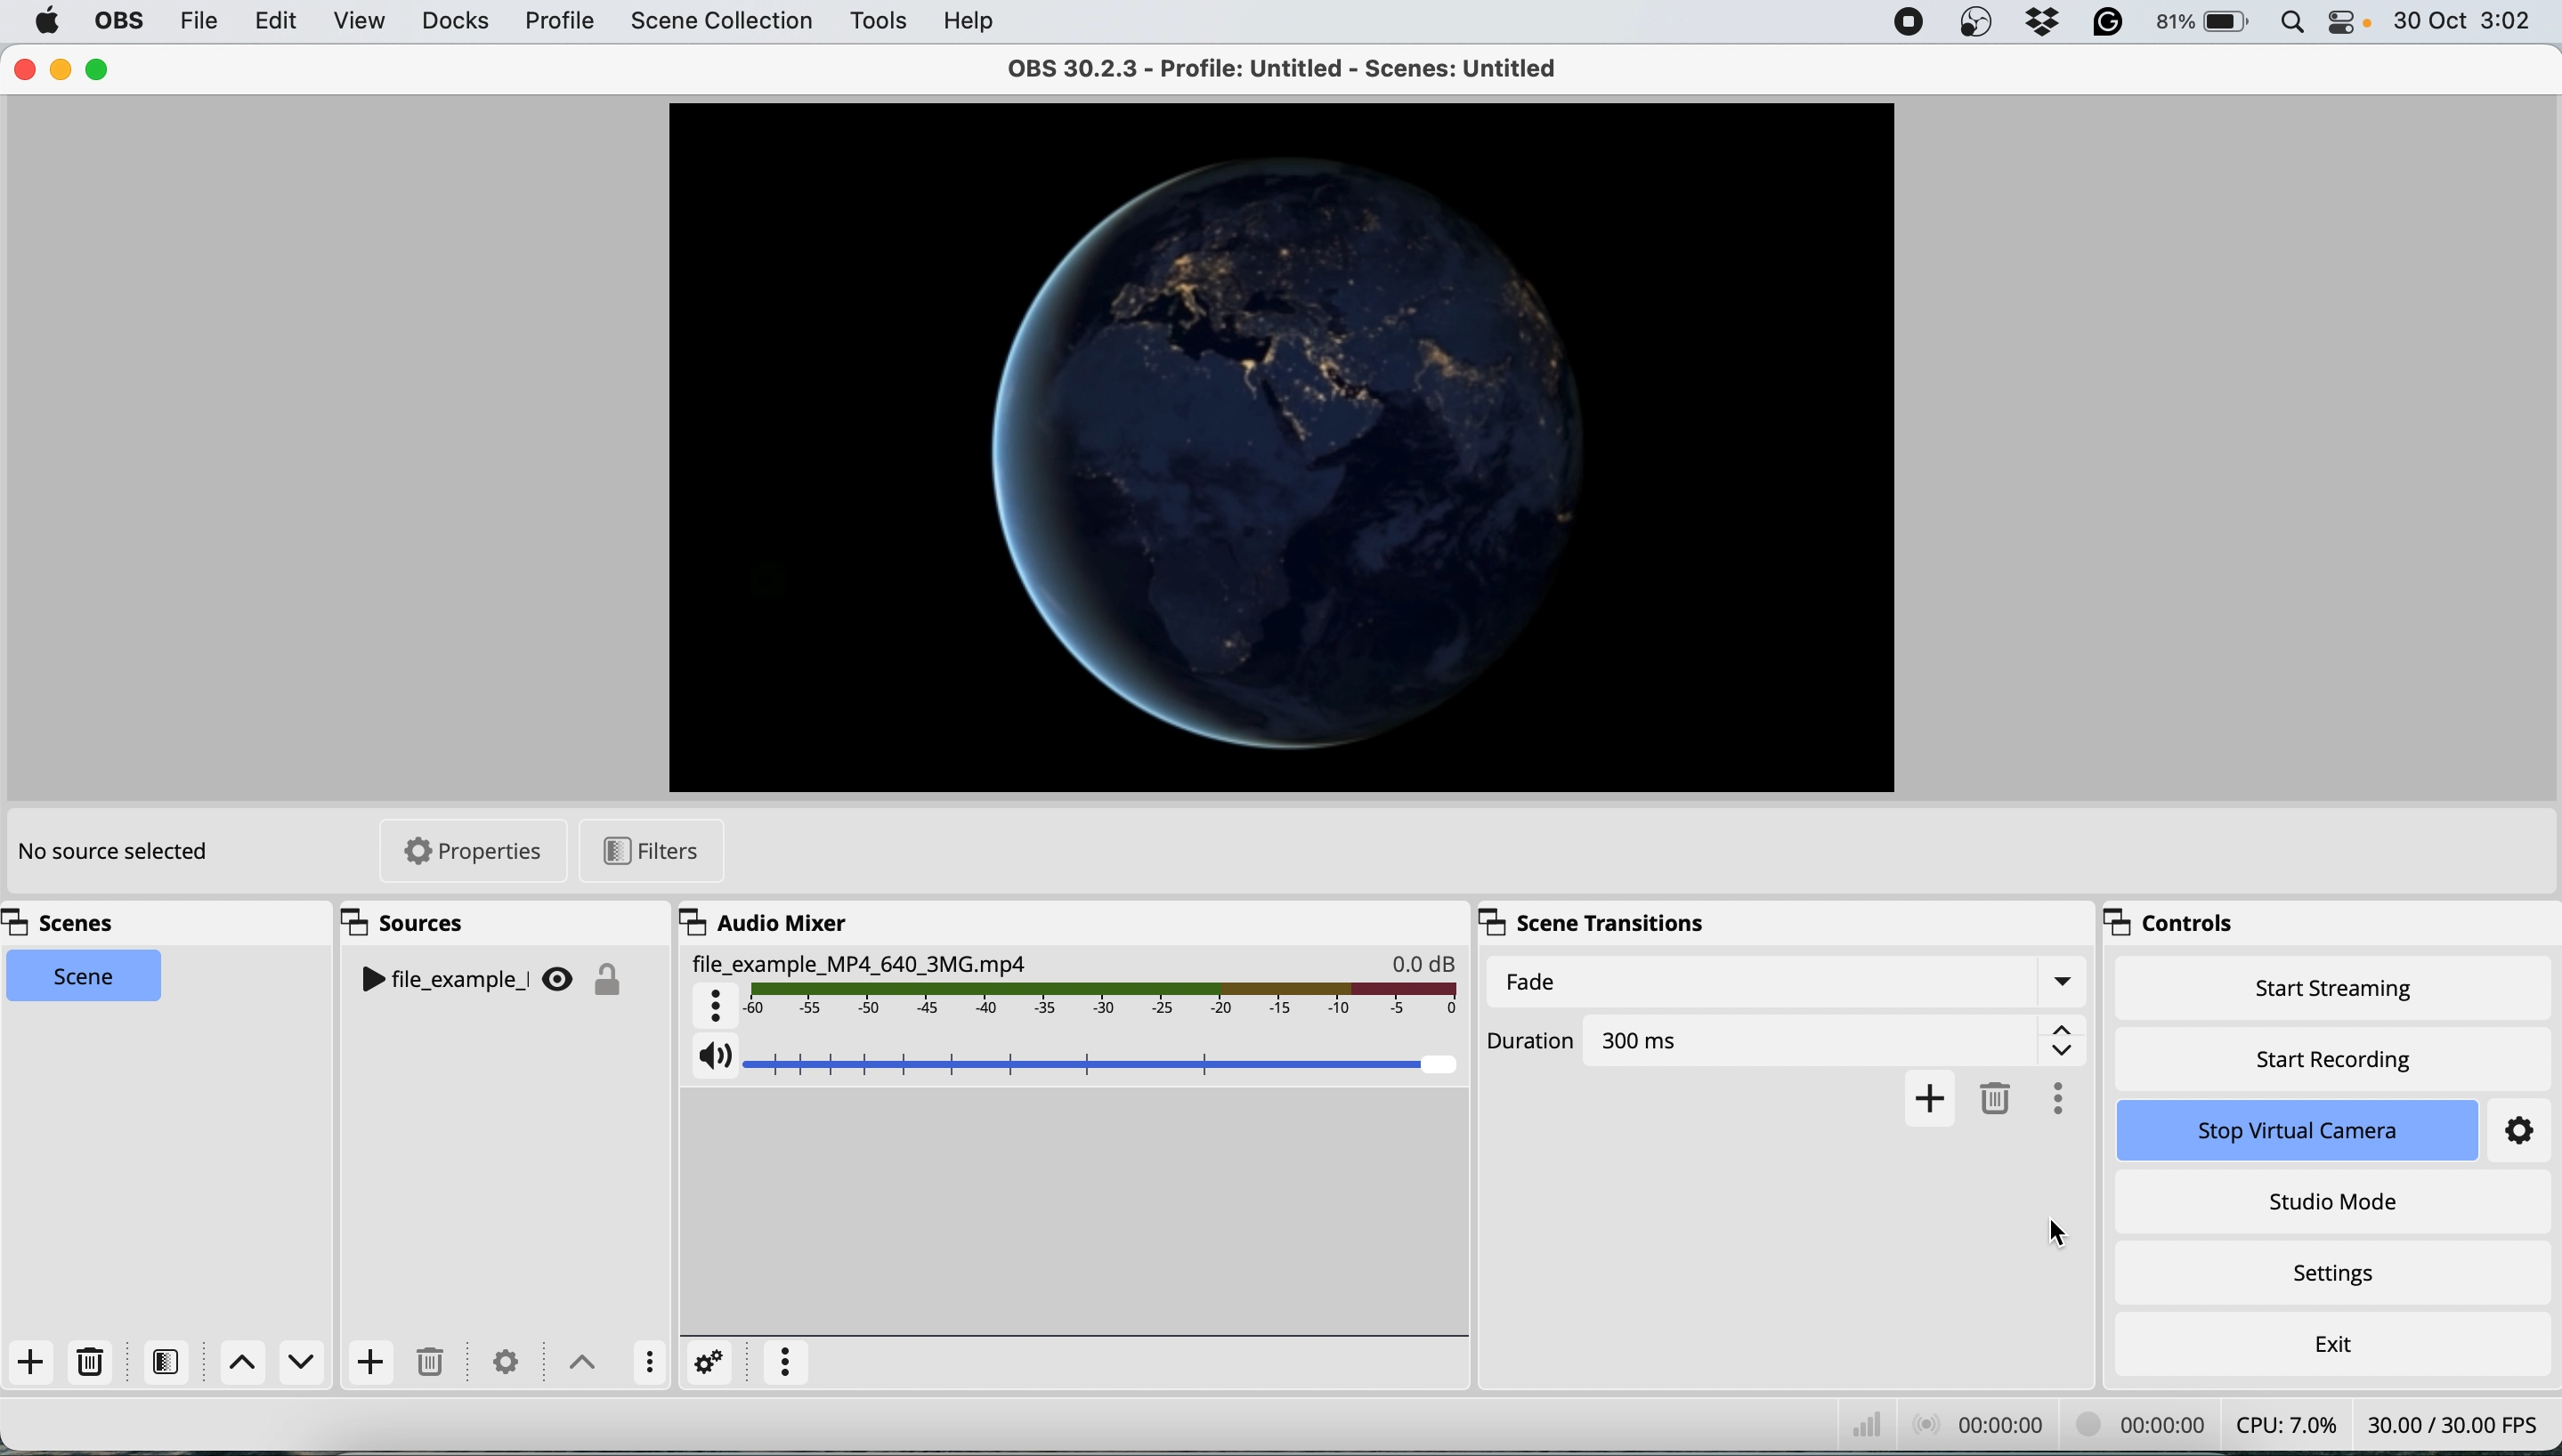 The width and height of the screenshot is (2562, 1456). I want to click on scene collection, so click(721, 21).